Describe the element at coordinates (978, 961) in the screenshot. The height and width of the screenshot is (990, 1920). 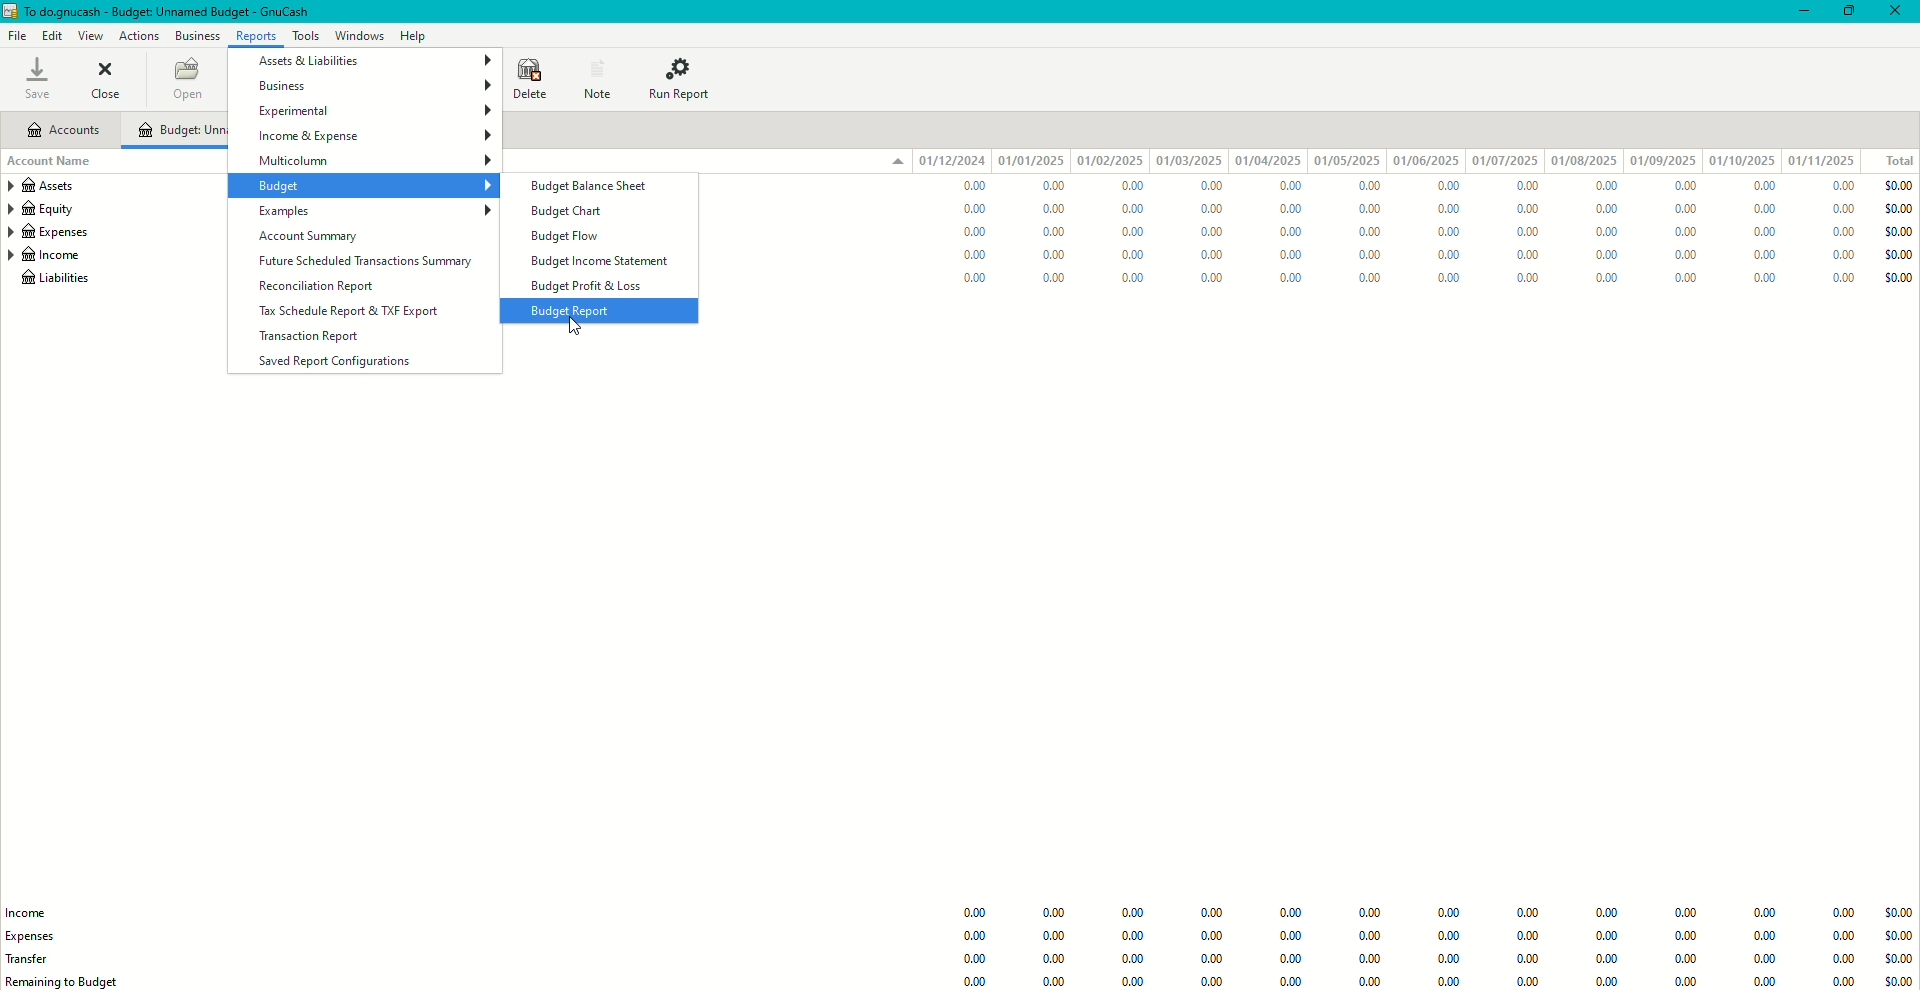
I see `0.00` at that location.